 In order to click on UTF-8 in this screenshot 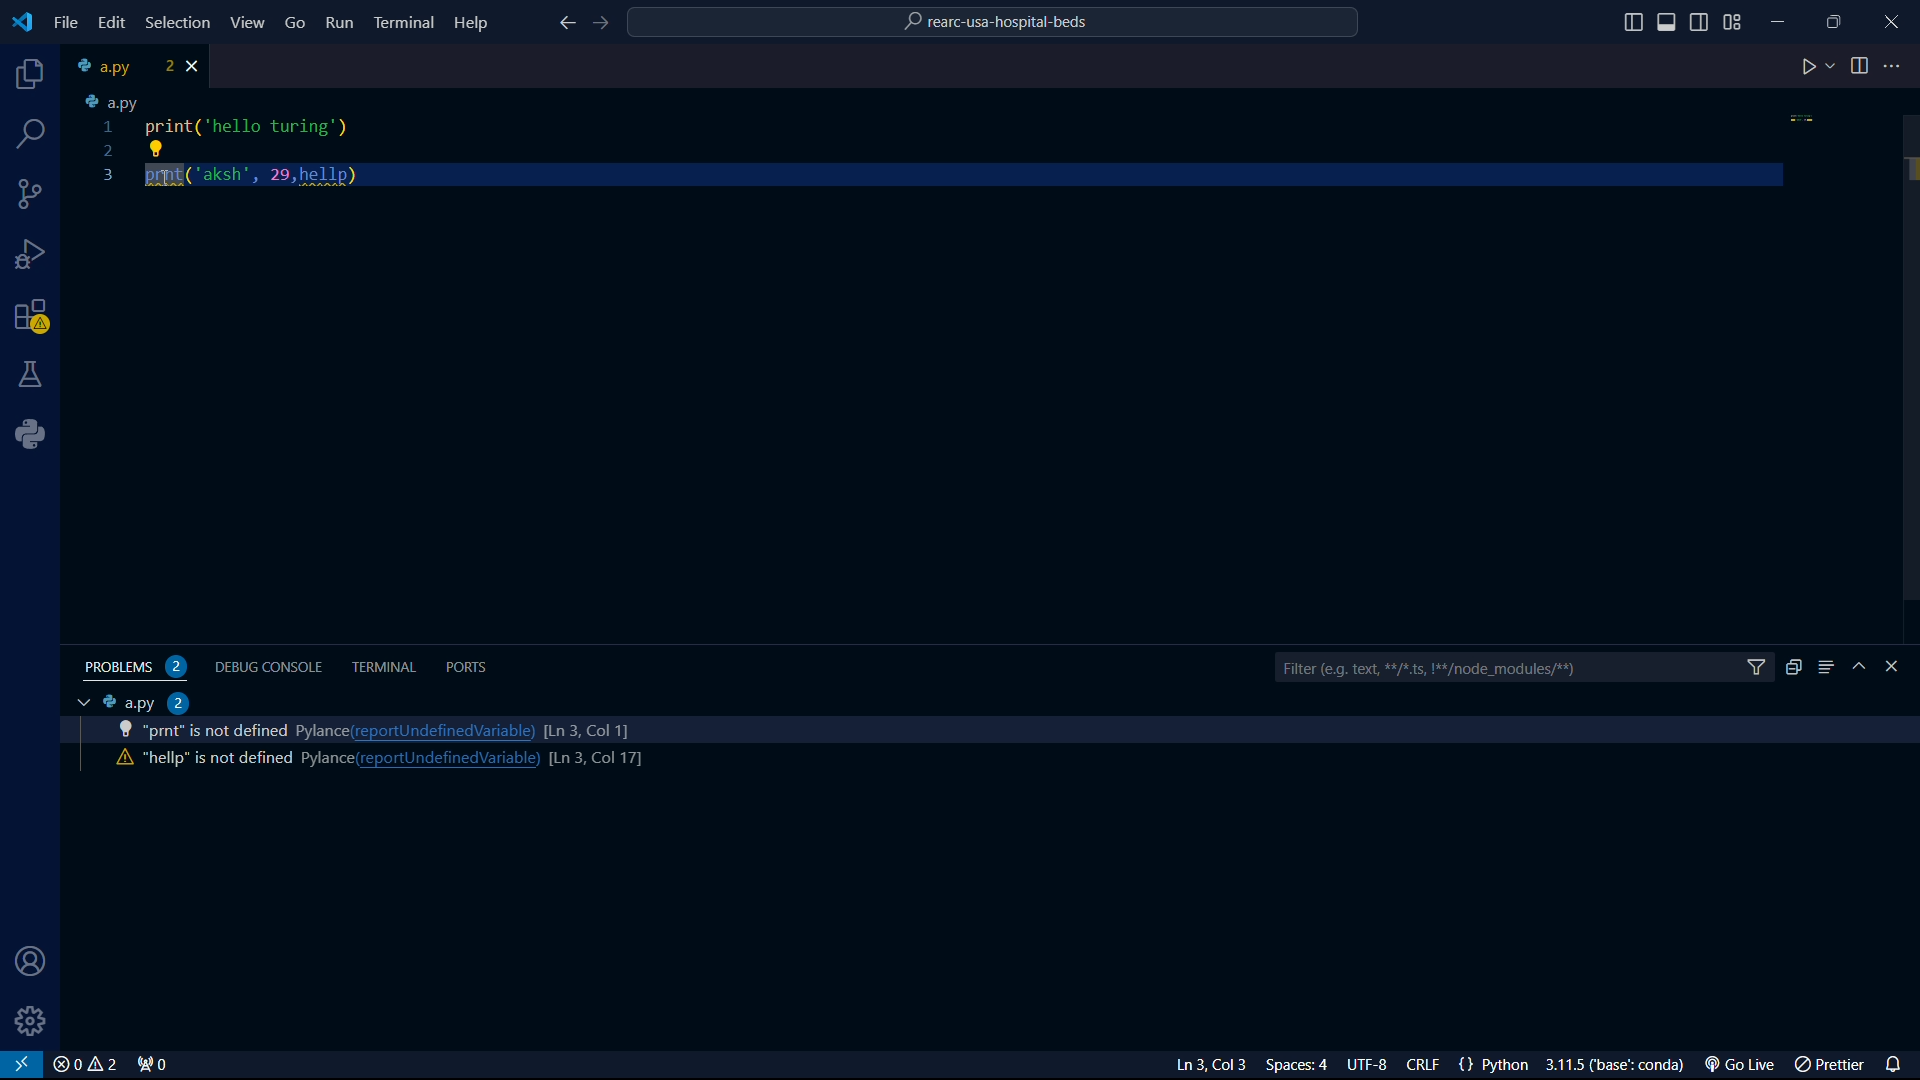, I will do `click(1375, 1066)`.